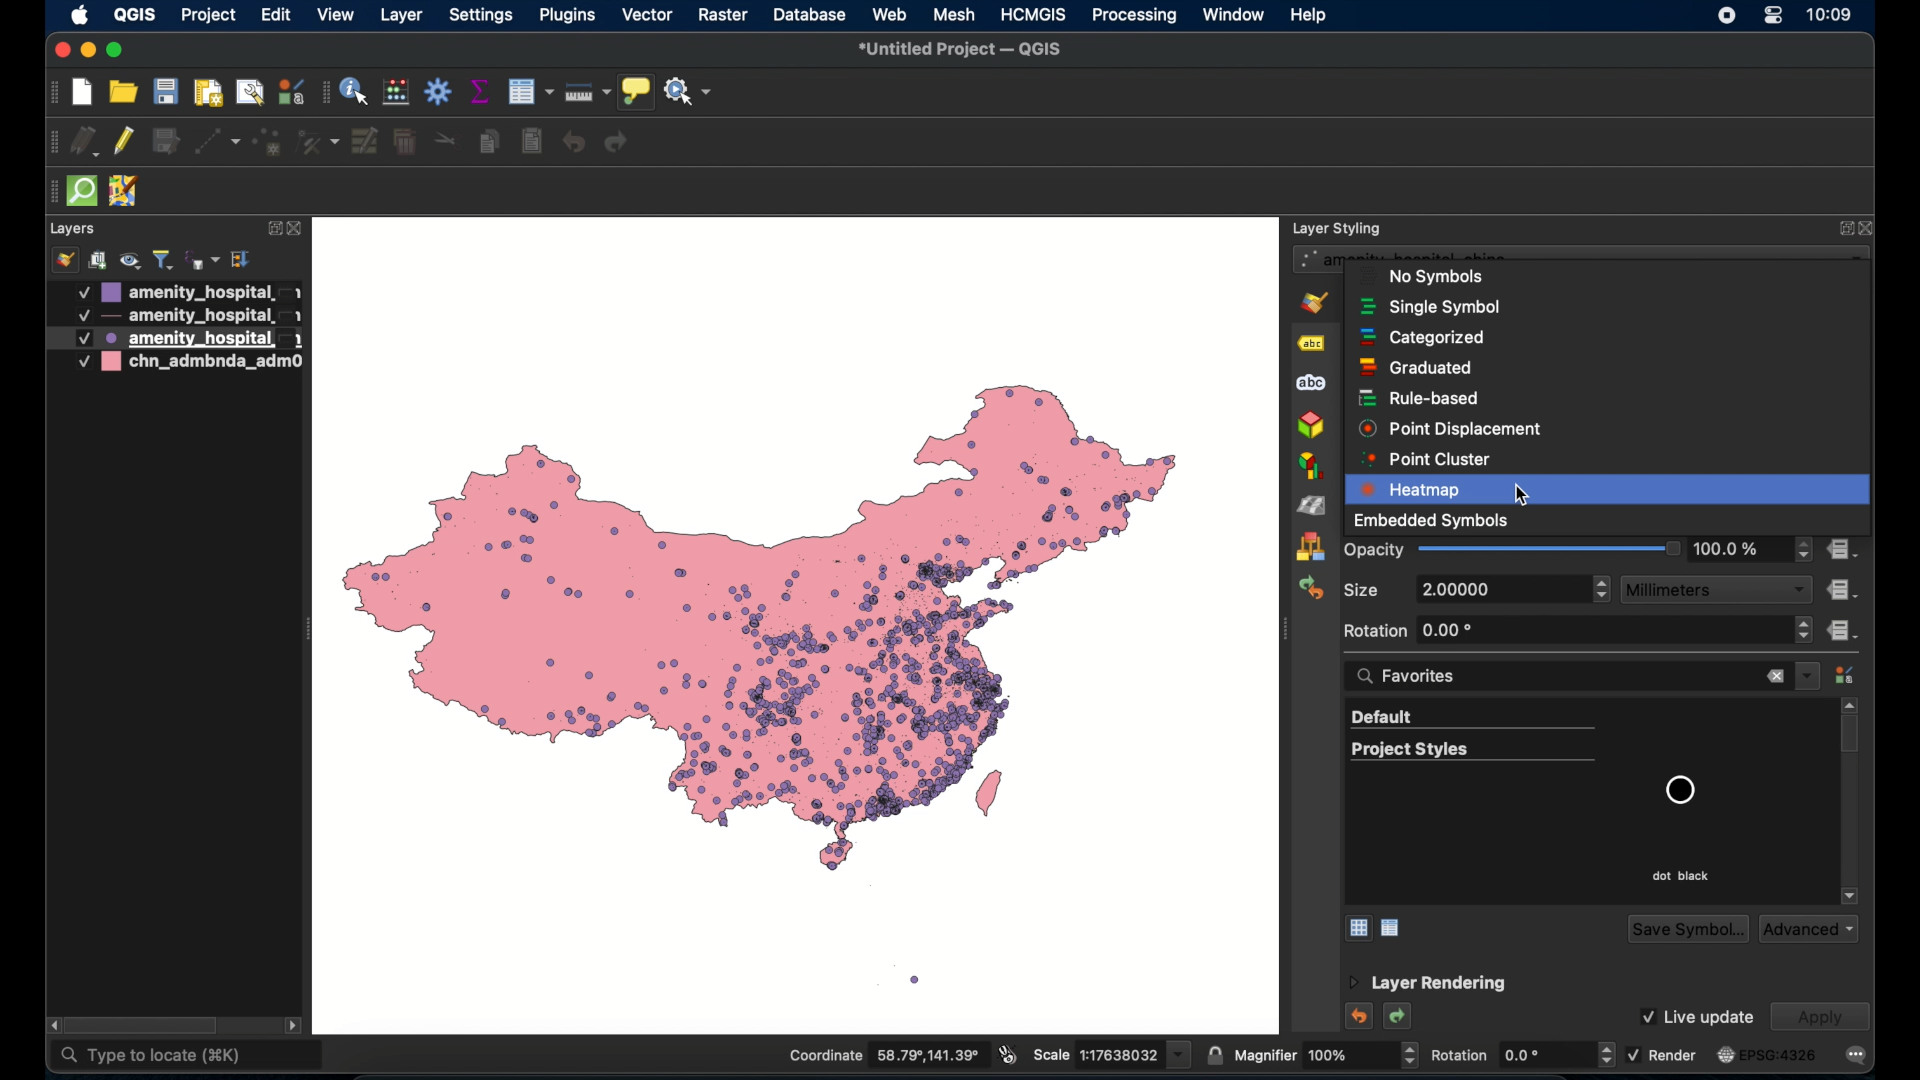 The height and width of the screenshot is (1080, 1920). I want to click on icon view, so click(1356, 928).